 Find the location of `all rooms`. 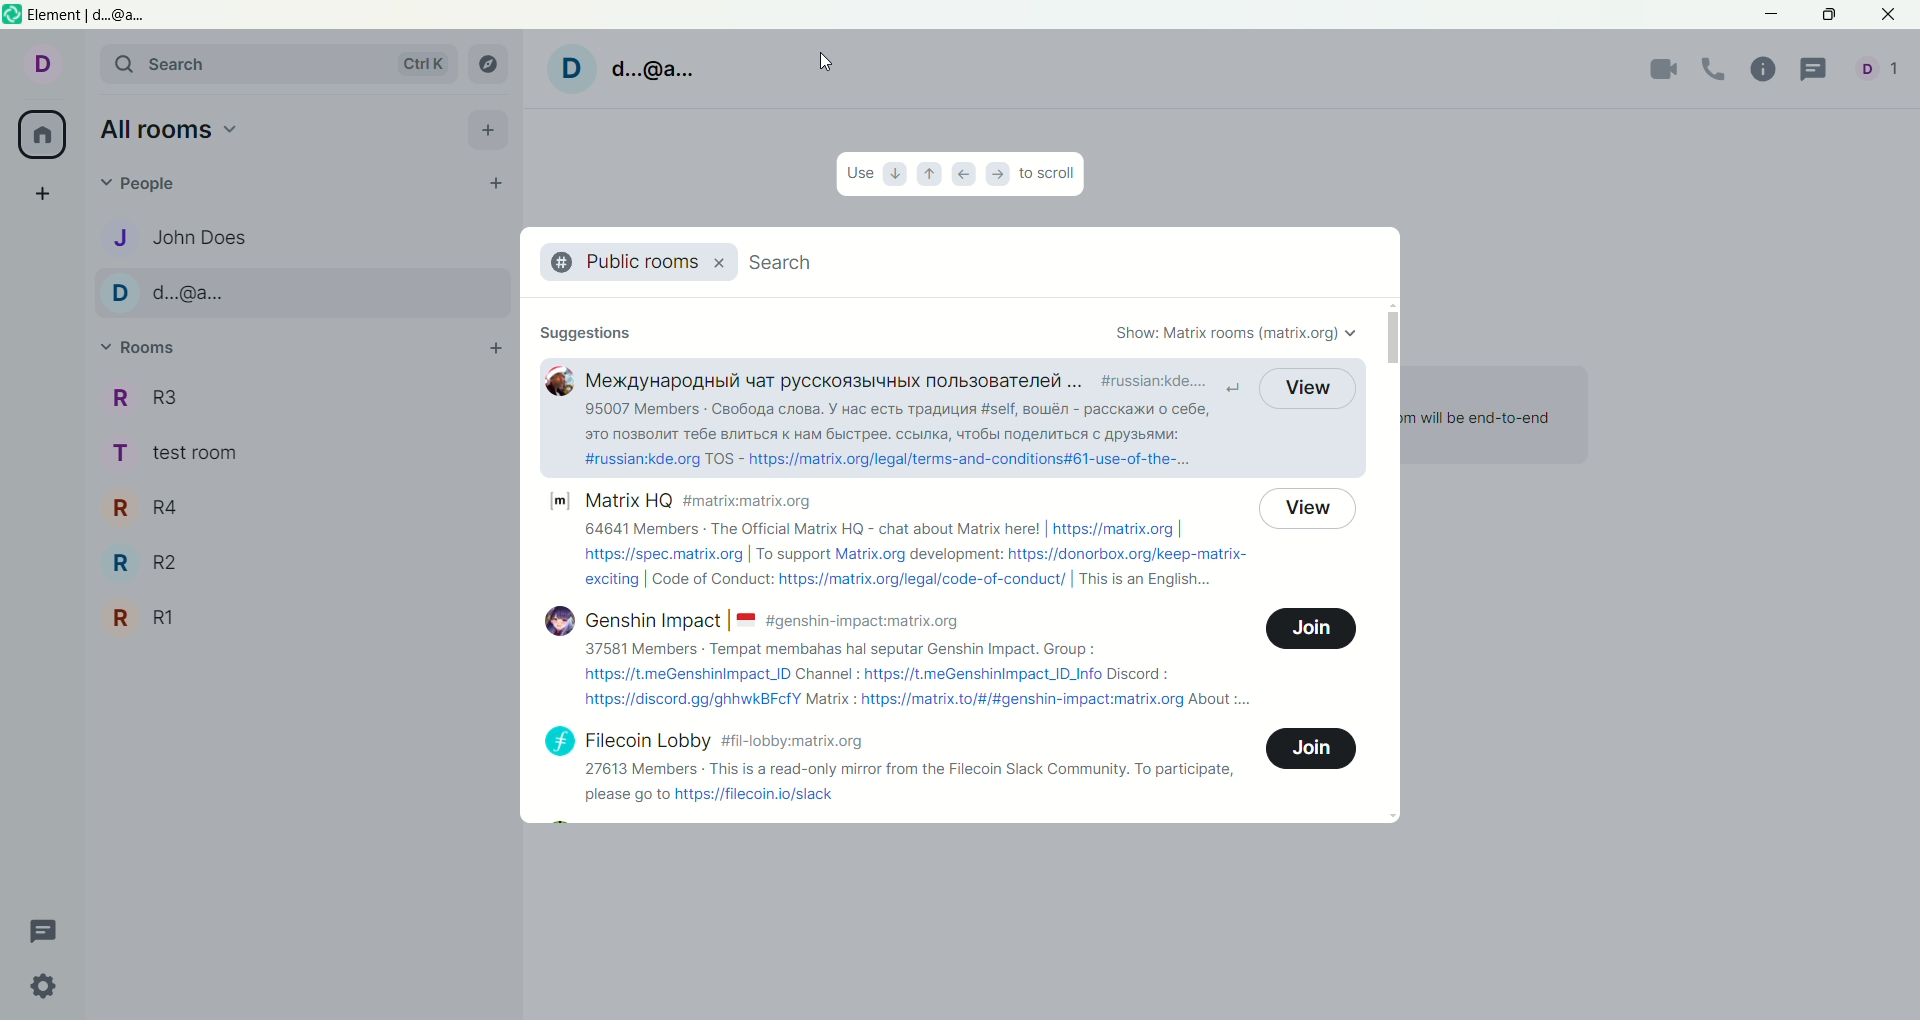

all rooms is located at coordinates (46, 137).